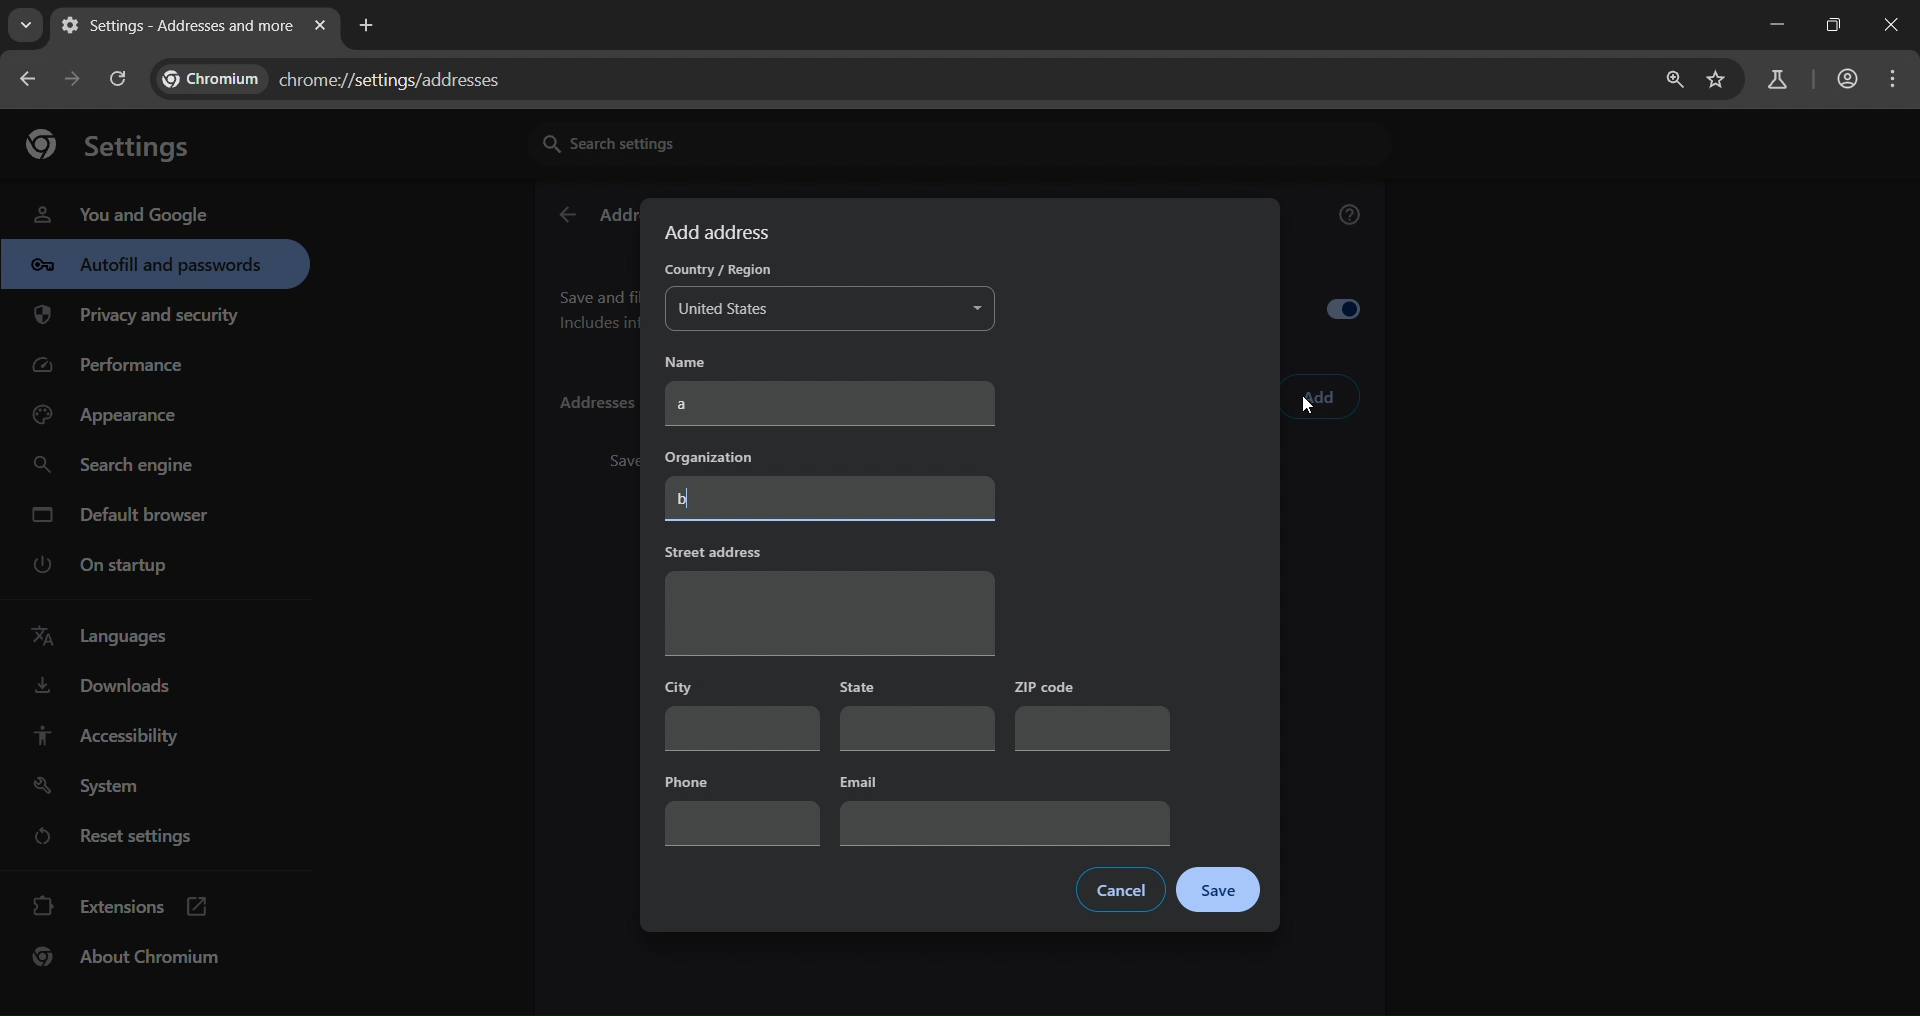 The image size is (1920, 1016). What do you see at coordinates (116, 370) in the screenshot?
I see `performance` at bounding box center [116, 370].